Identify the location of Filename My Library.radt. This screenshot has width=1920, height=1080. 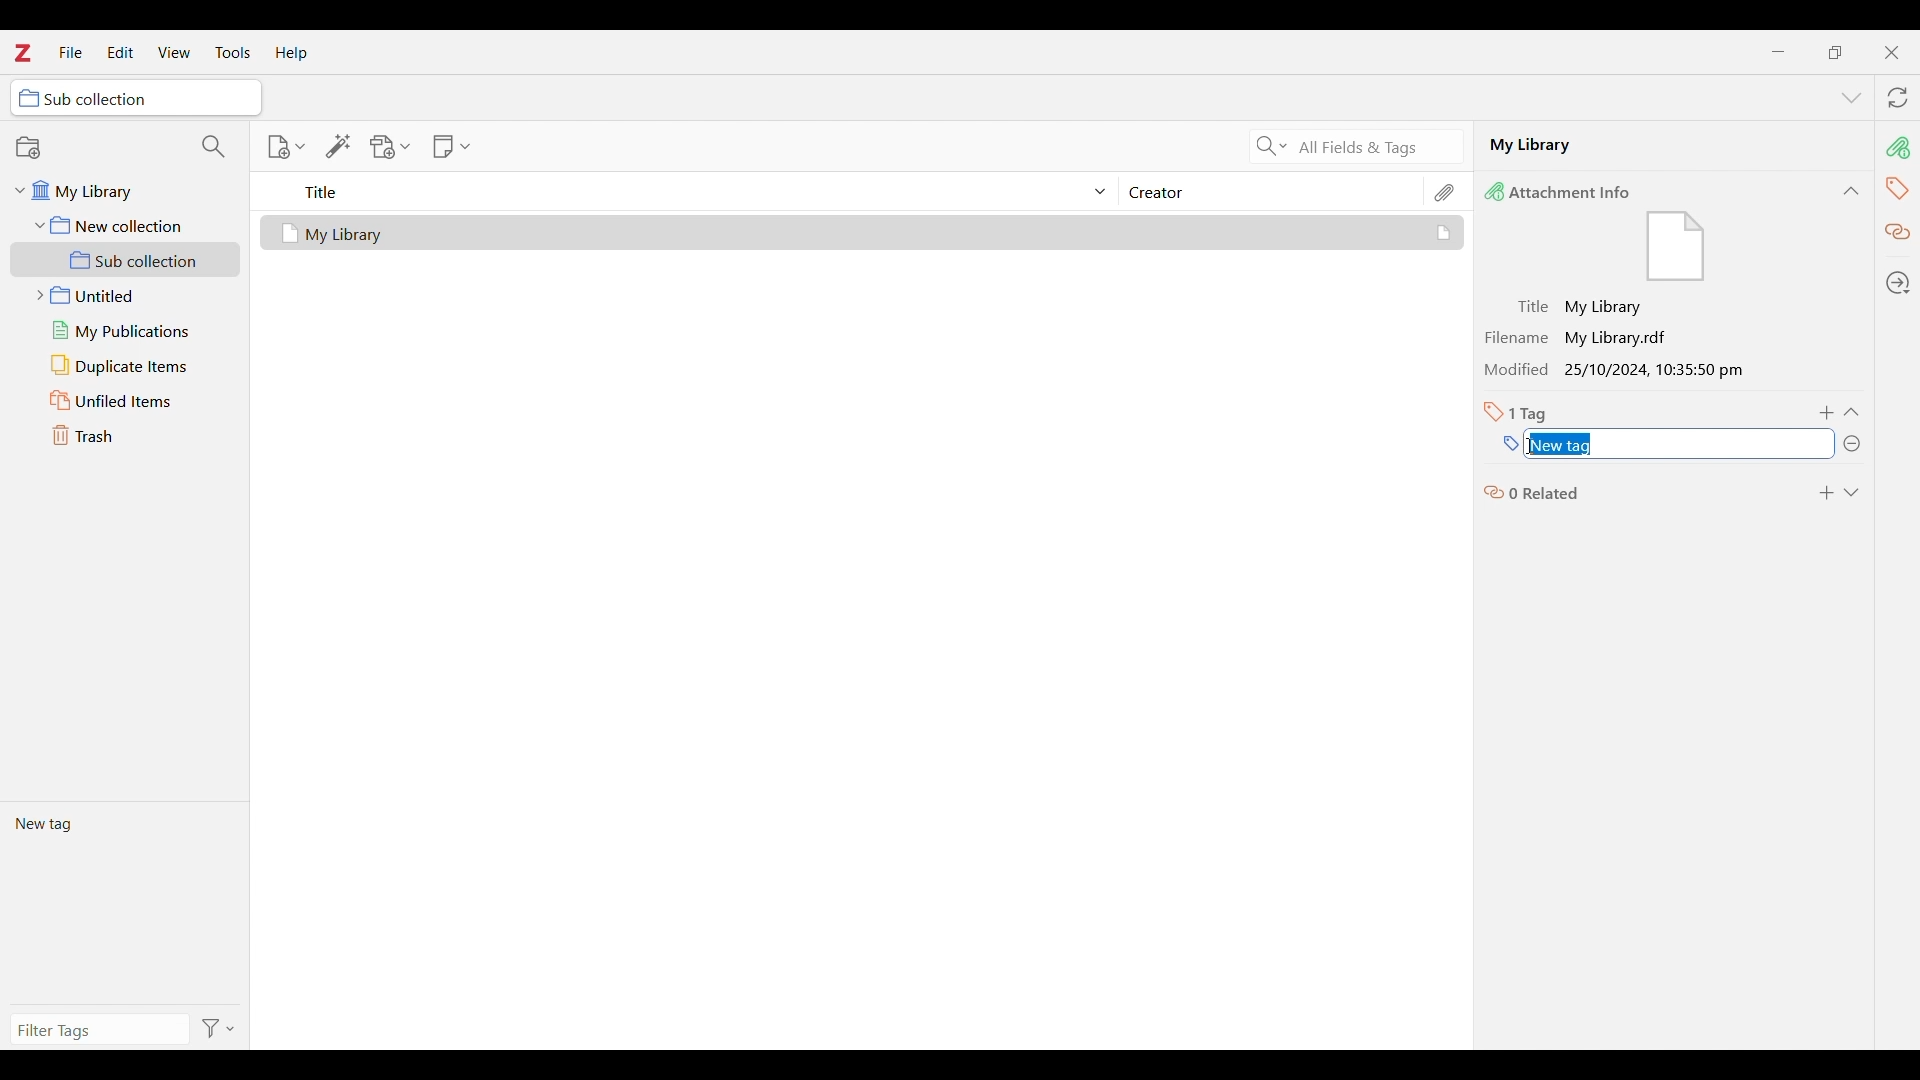
(1582, 337).